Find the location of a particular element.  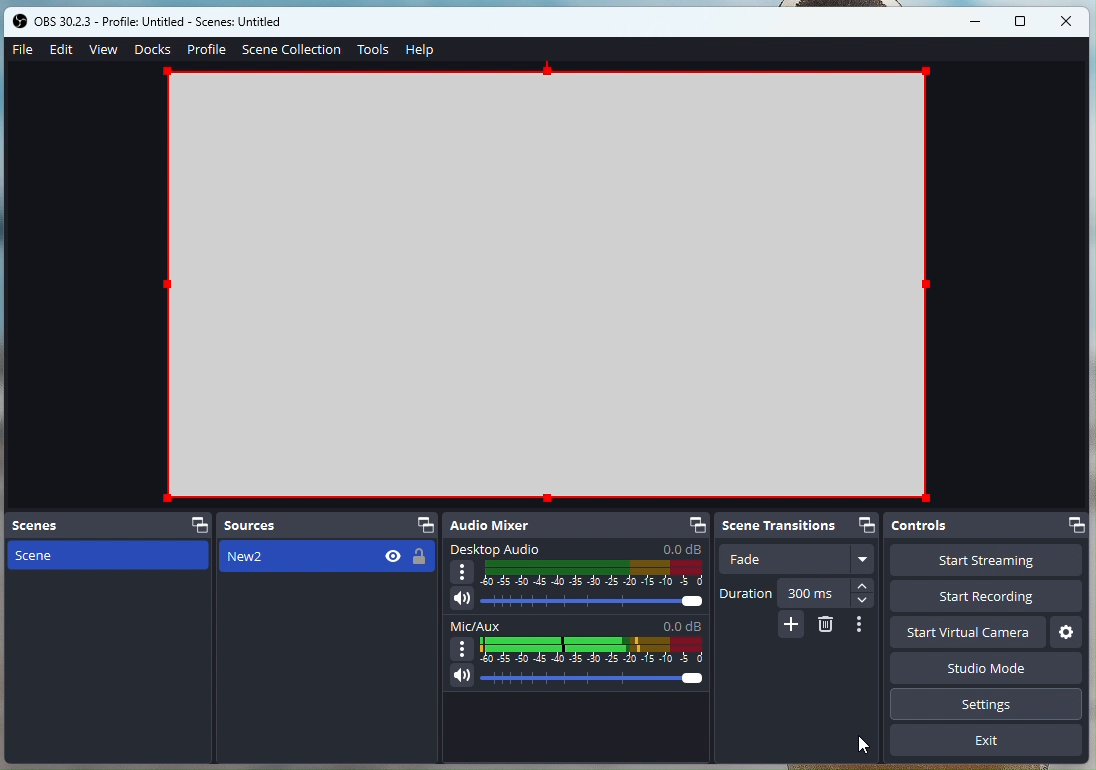

Edit is located at coordinates (62, 49).